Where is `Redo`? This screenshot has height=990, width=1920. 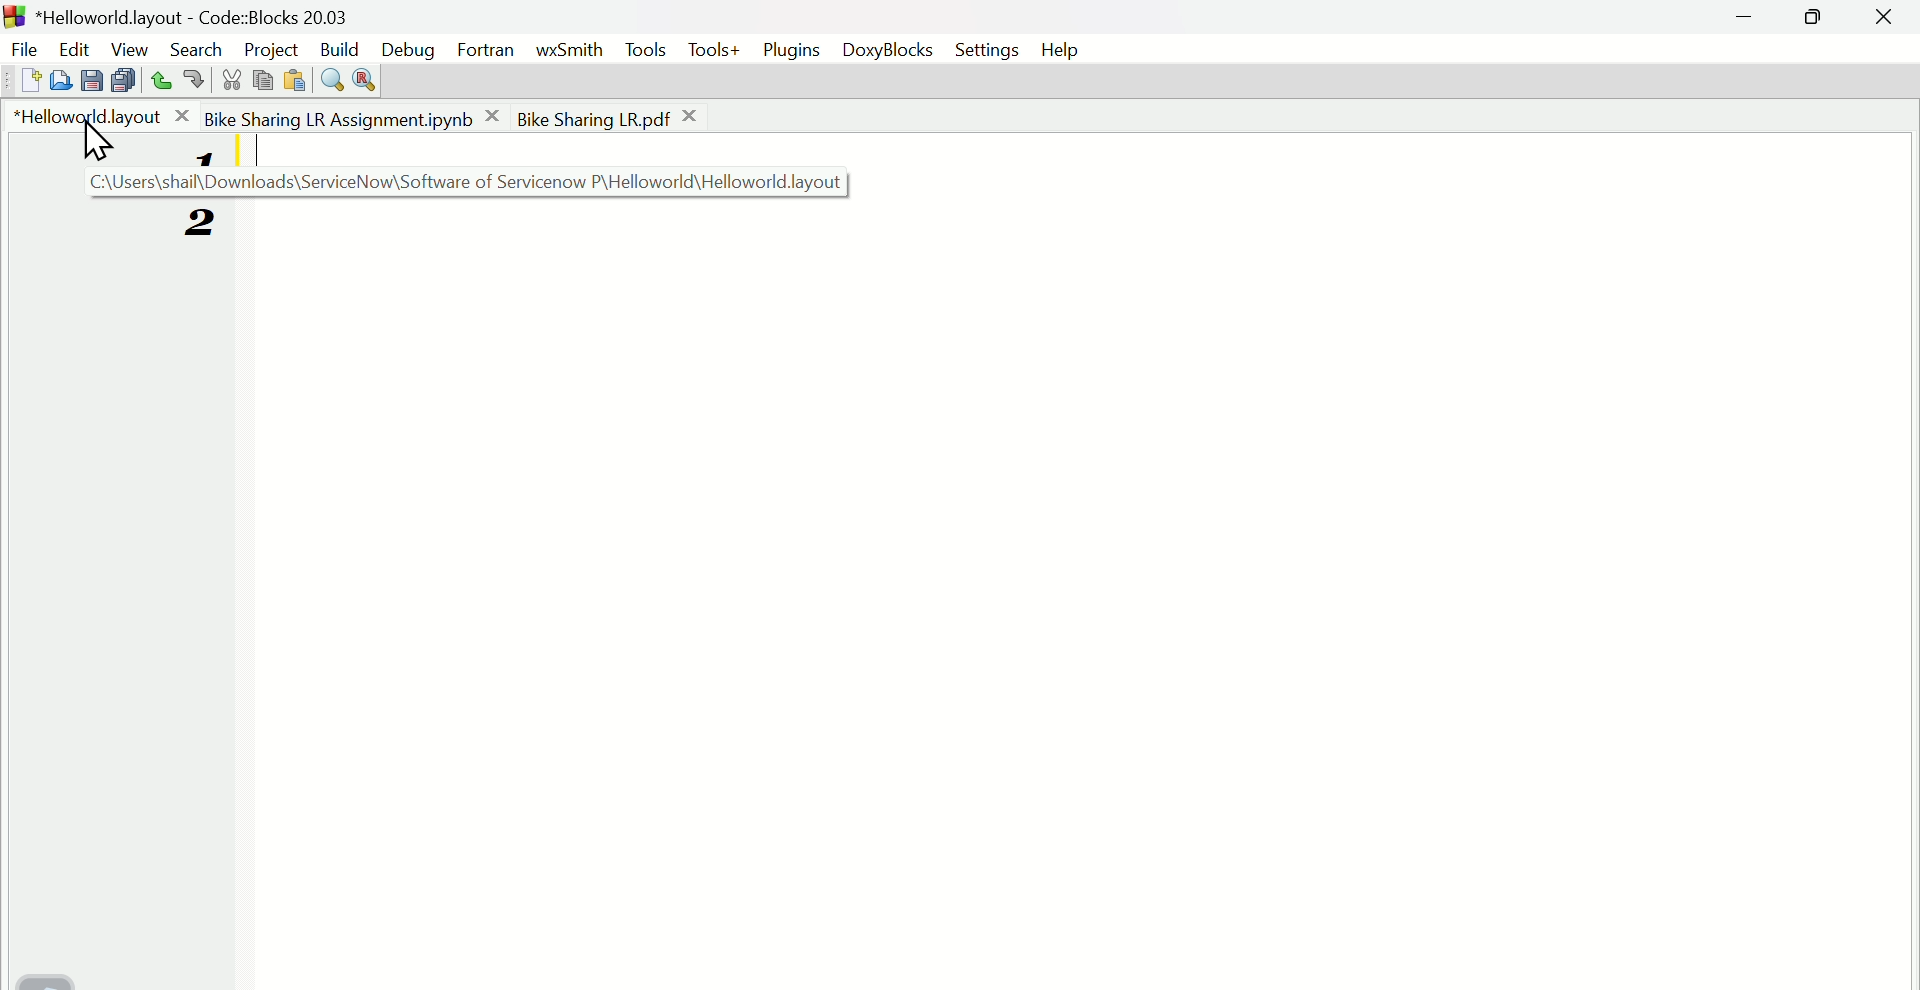
Redo is located at coordinates (190, 81).